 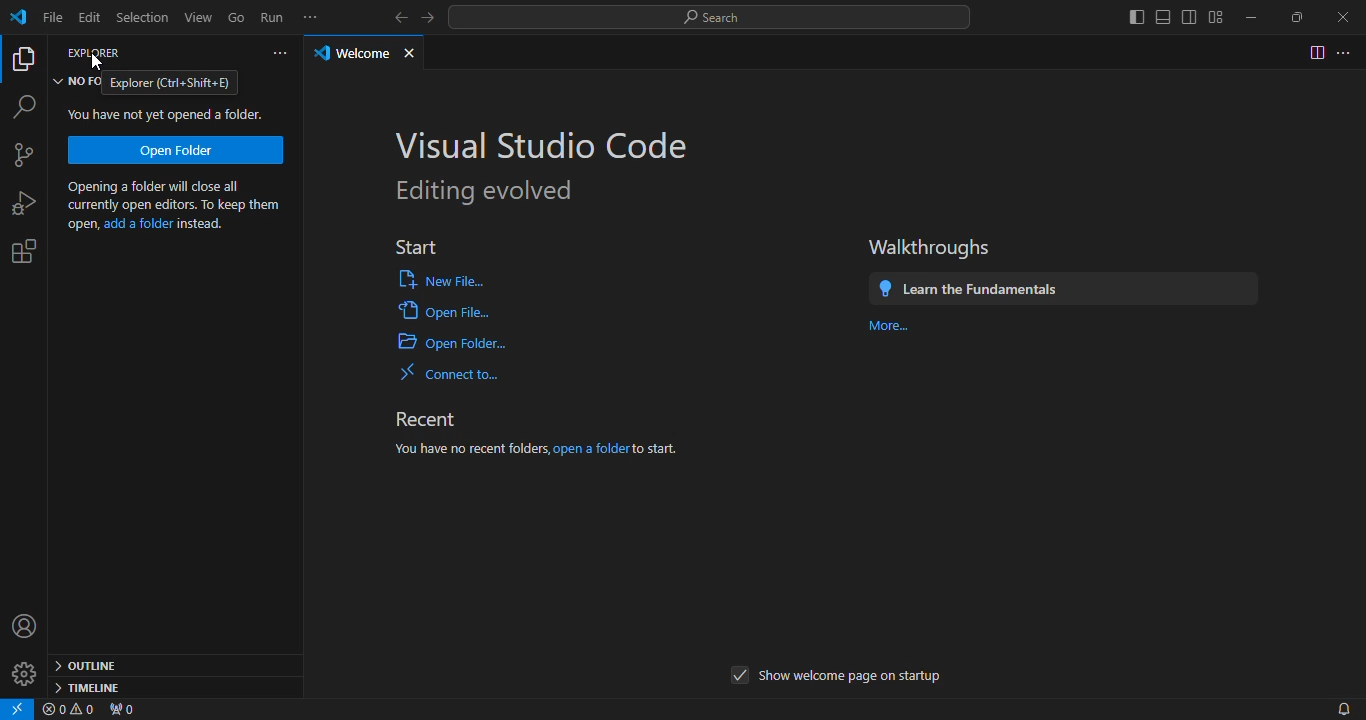 What do you see at coordinates (559, 446) in the screenshot?
I see `you have no recent folders, open a folder to start.` at bounding box center [559, 446].